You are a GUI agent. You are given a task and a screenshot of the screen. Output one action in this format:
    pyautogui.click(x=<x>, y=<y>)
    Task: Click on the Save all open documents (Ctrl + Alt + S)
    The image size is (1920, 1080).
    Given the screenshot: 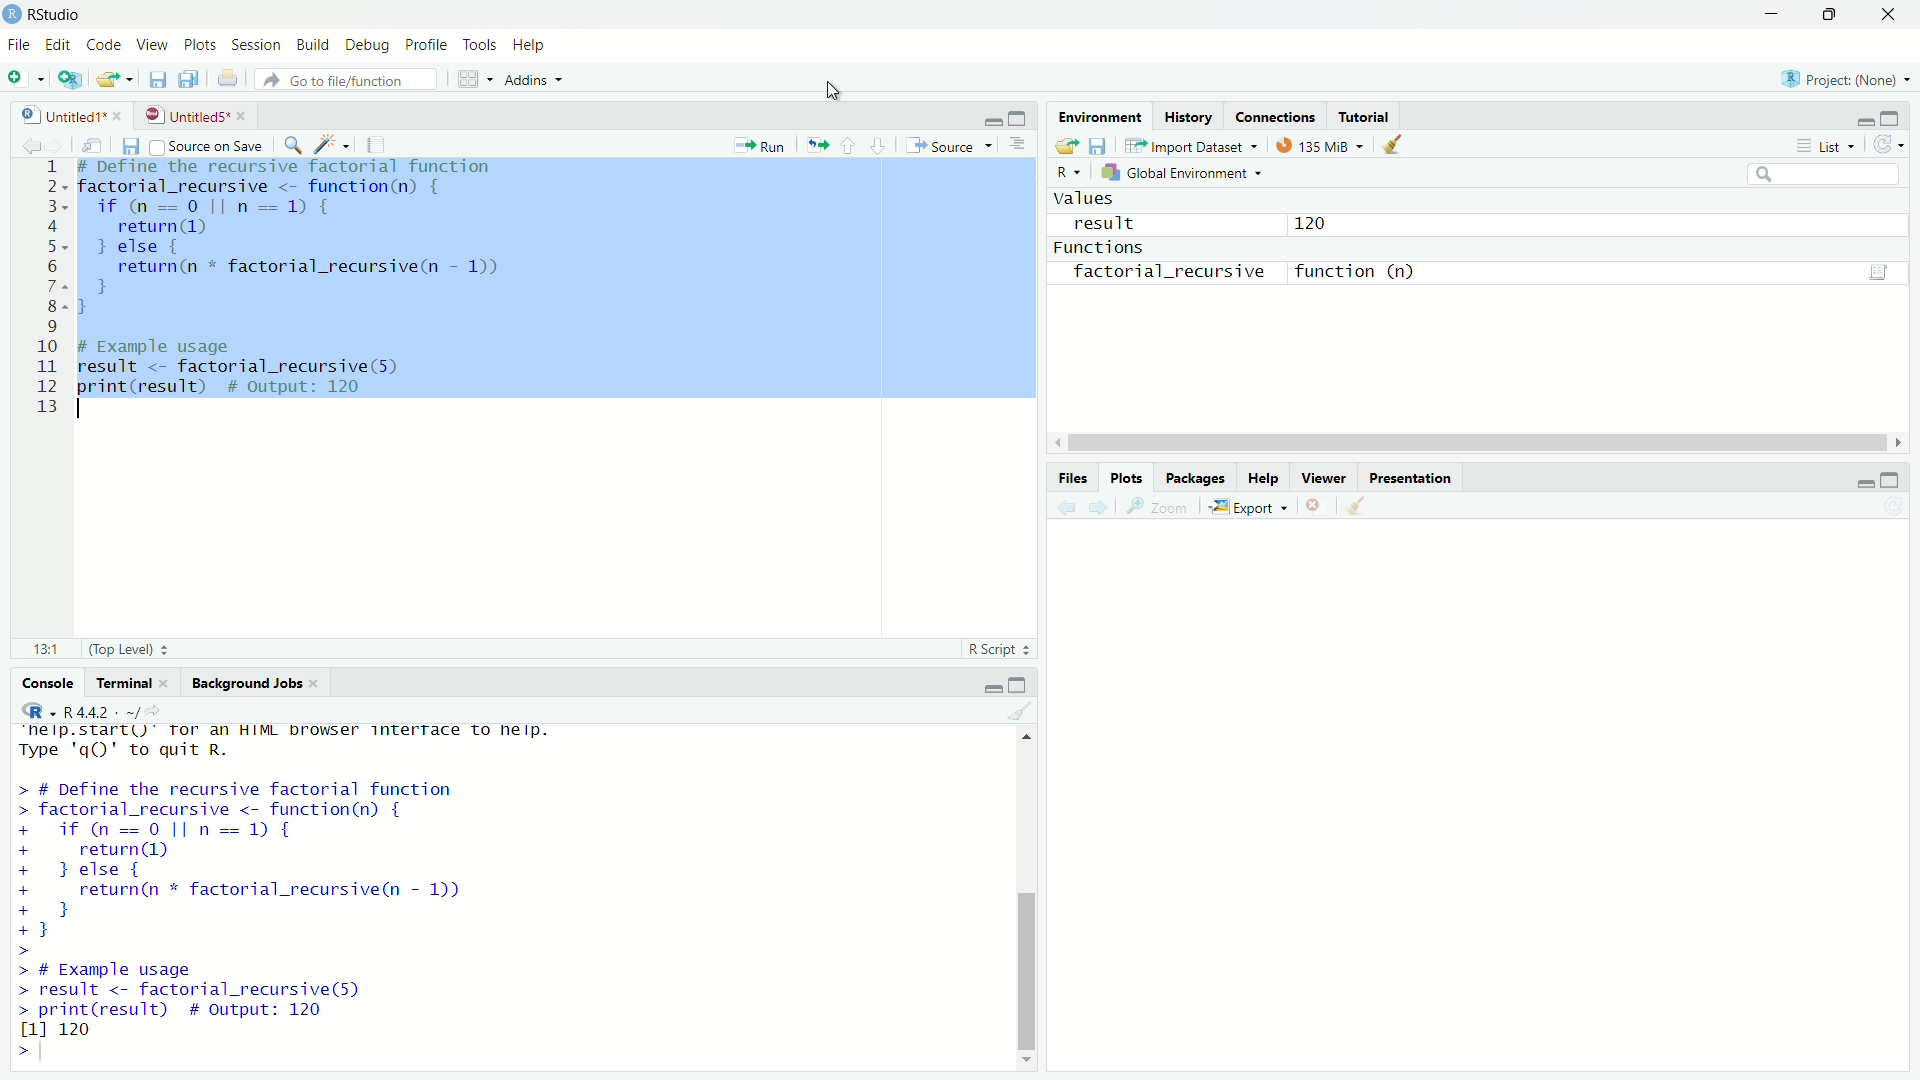 What is the action you would take?
    pyautogui.click(x=195, y=79)
    